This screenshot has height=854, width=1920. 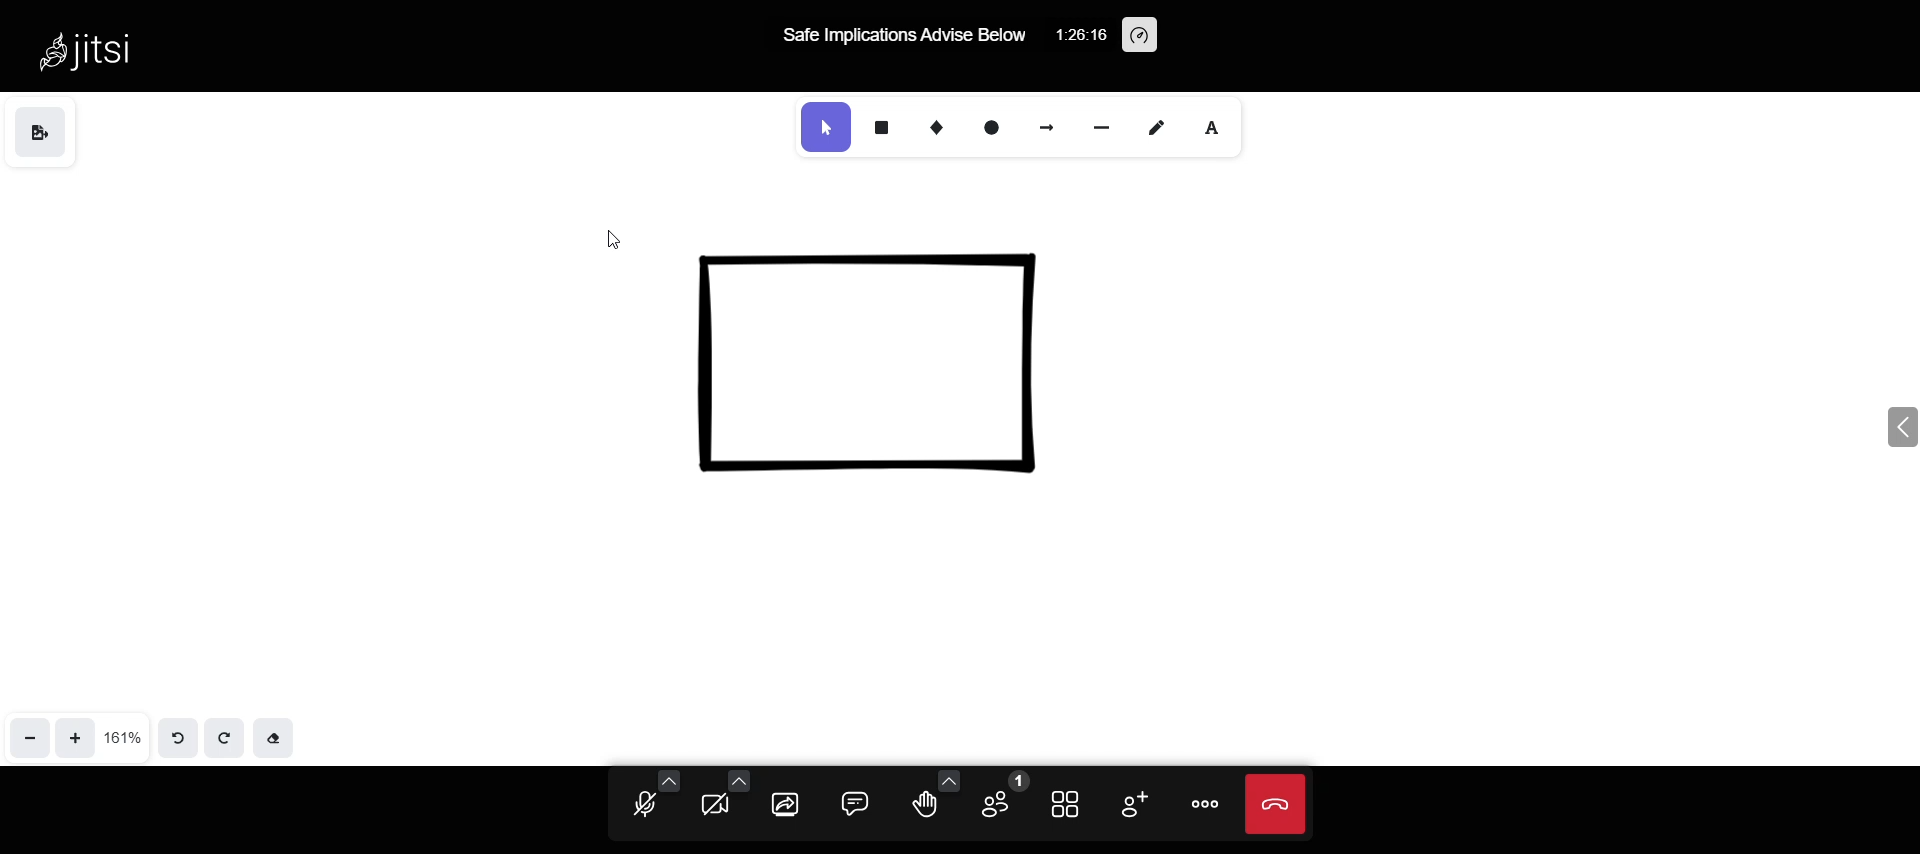 What do you see at coordinates (37, 131) in the screenshot?
I see `save as image` at bounding box center [37, 131].